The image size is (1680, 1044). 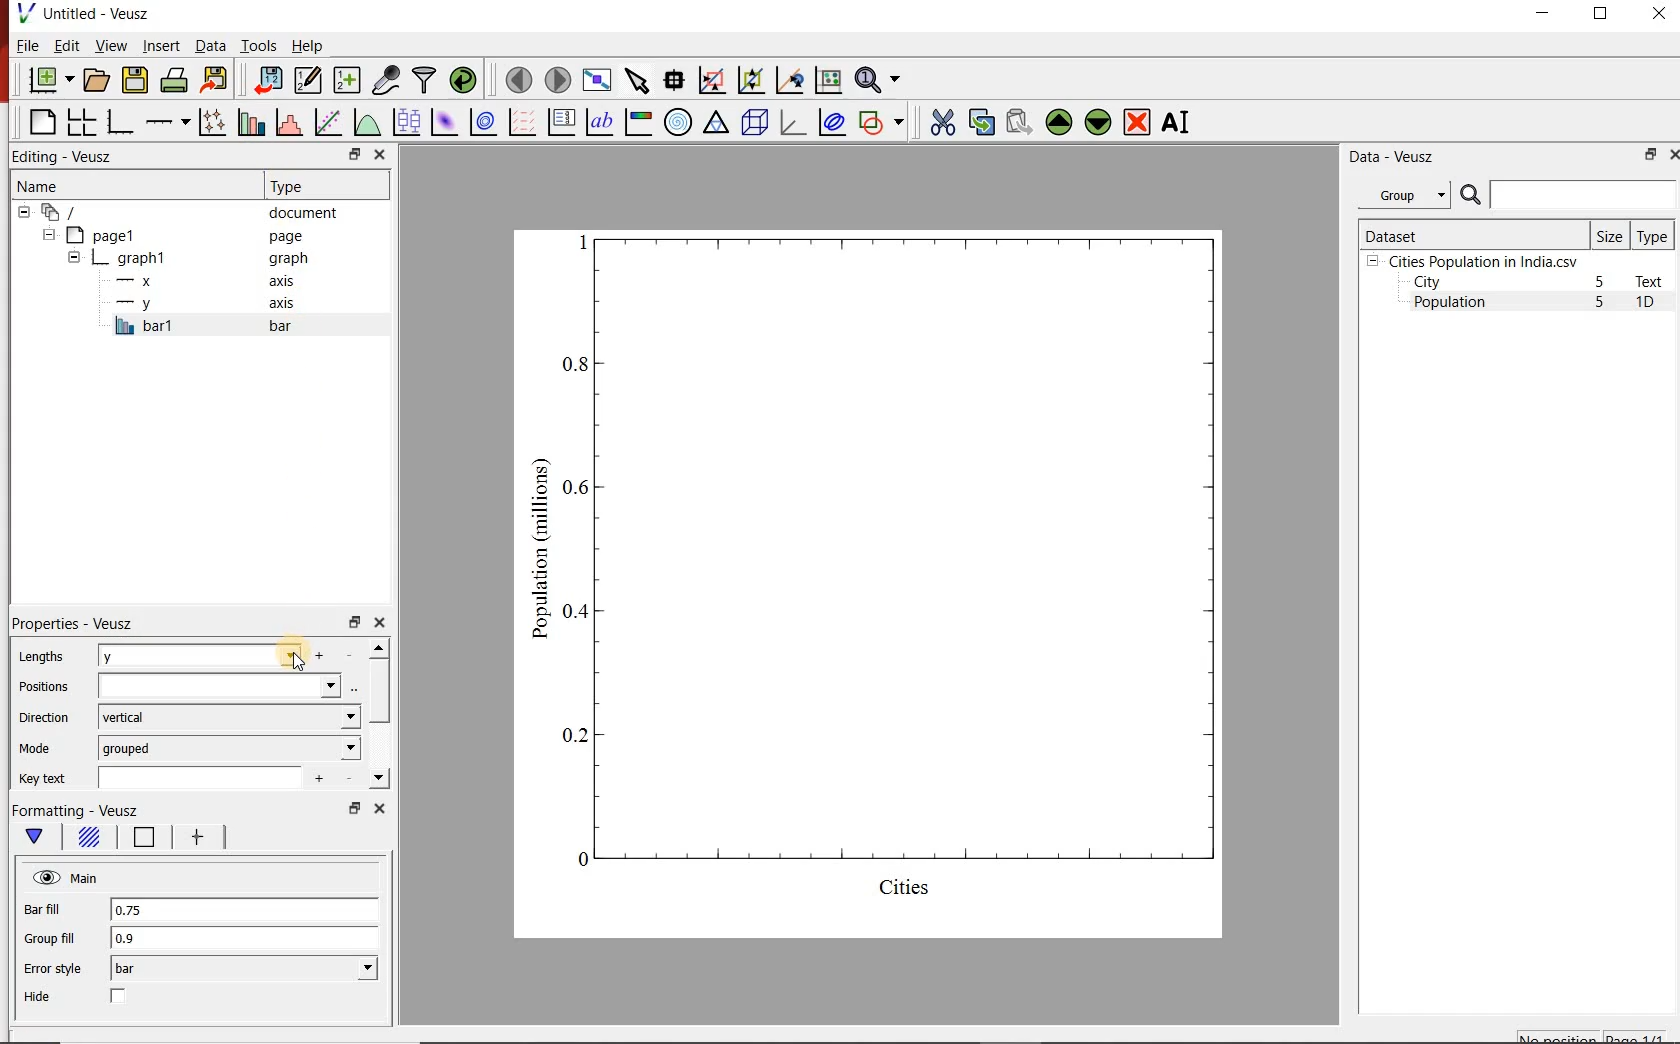 What do you see at coordinates (636, 79) in the screenshot?
I see `select items from the graph or scroll` at bounding box center [636, 79].